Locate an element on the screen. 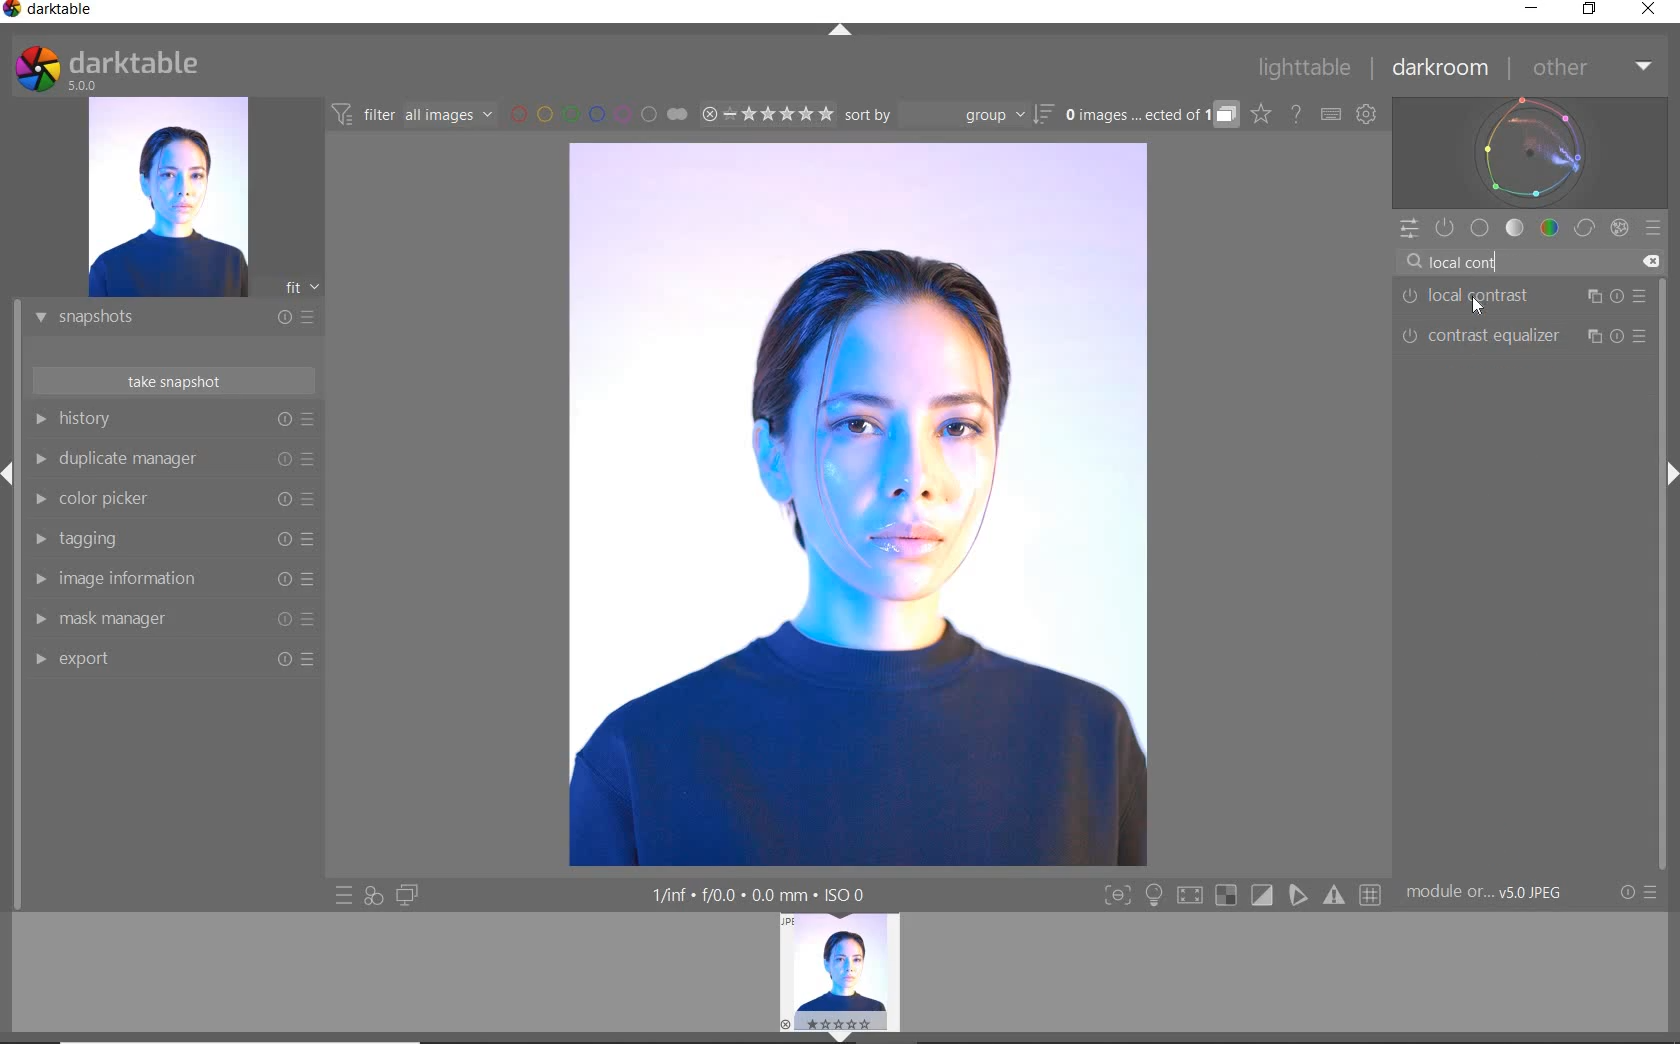 The height and width of the screenshot is (1044, 1680). IMAGE PREVIEW is located at coordinates (167, 198).